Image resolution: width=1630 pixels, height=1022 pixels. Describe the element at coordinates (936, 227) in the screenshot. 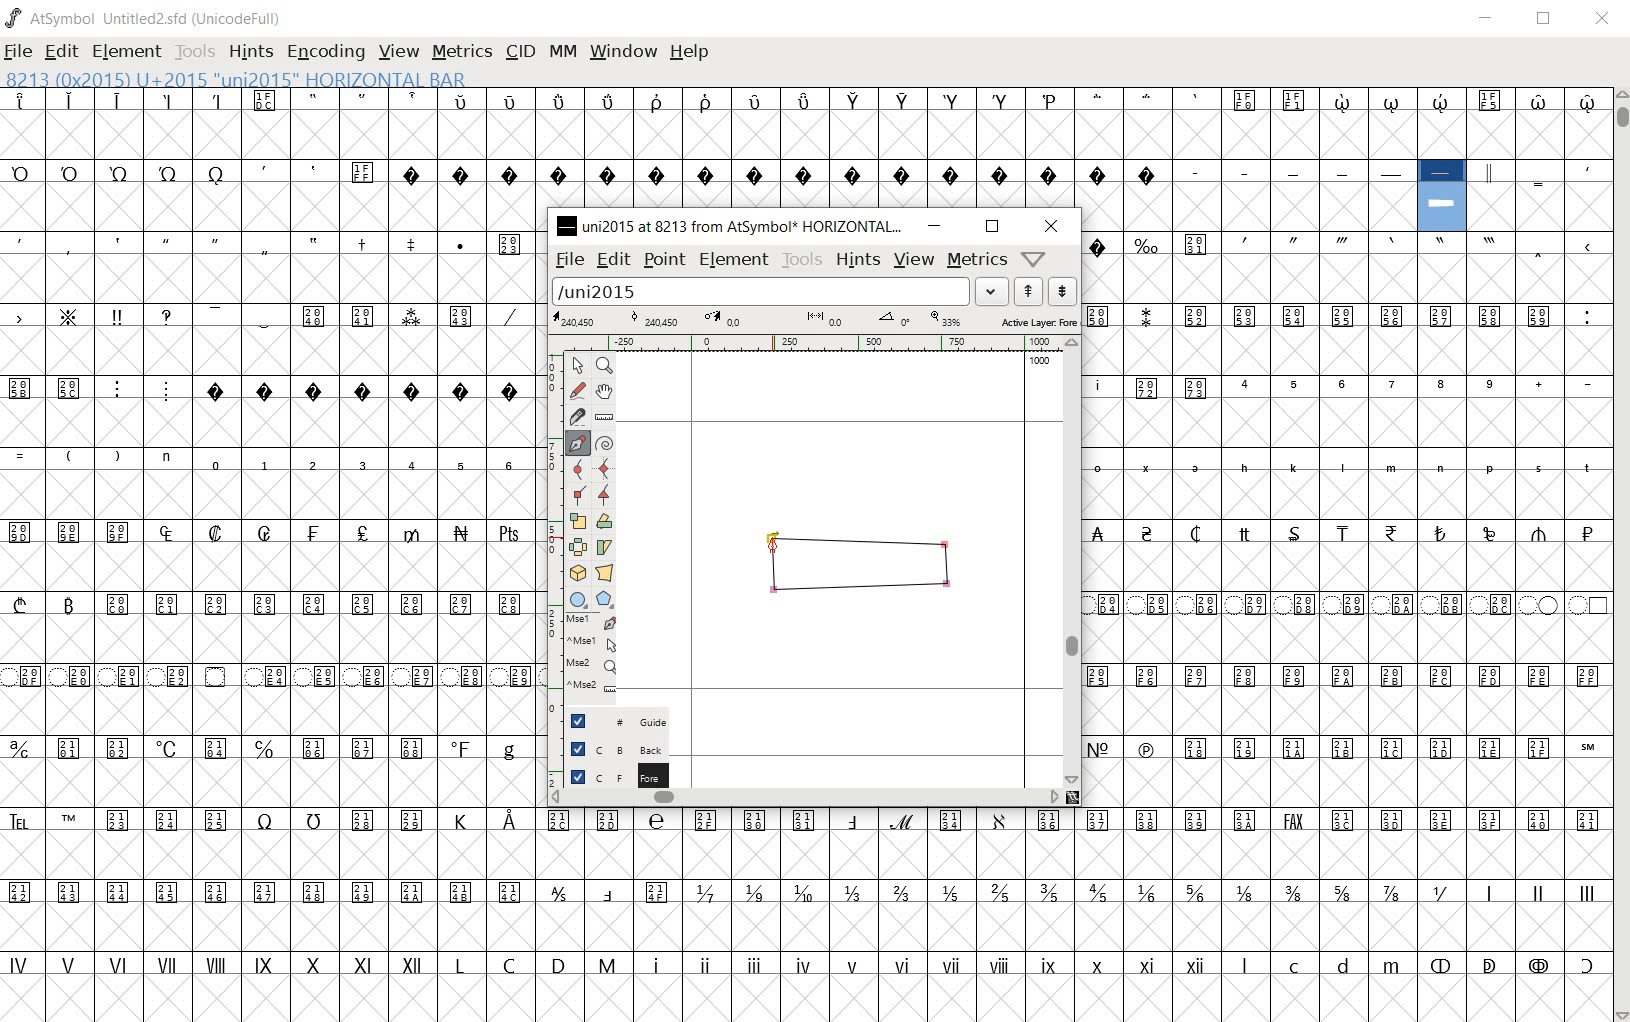

I see `minimize` at that location.